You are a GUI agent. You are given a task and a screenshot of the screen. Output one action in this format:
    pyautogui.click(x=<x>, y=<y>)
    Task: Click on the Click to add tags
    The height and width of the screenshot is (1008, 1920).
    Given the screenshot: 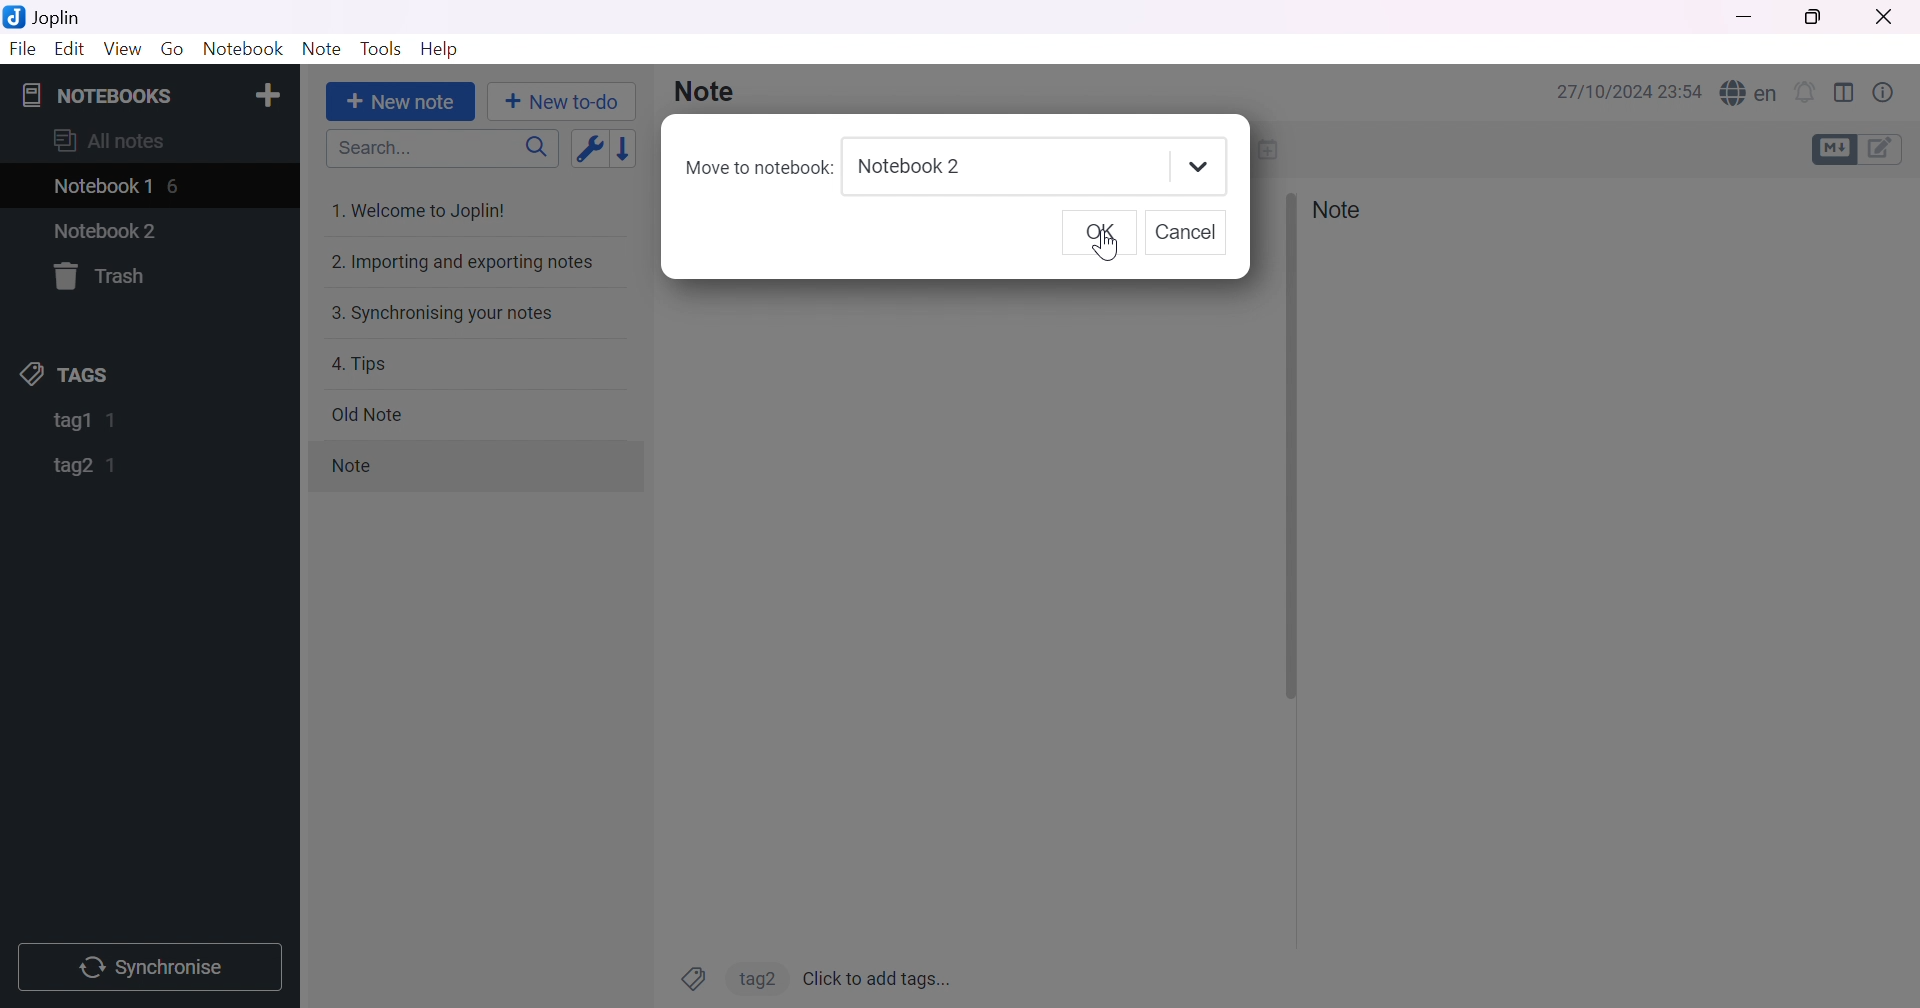 What is the action you would take?
    pyautogui.click(x=879, y=976)
    